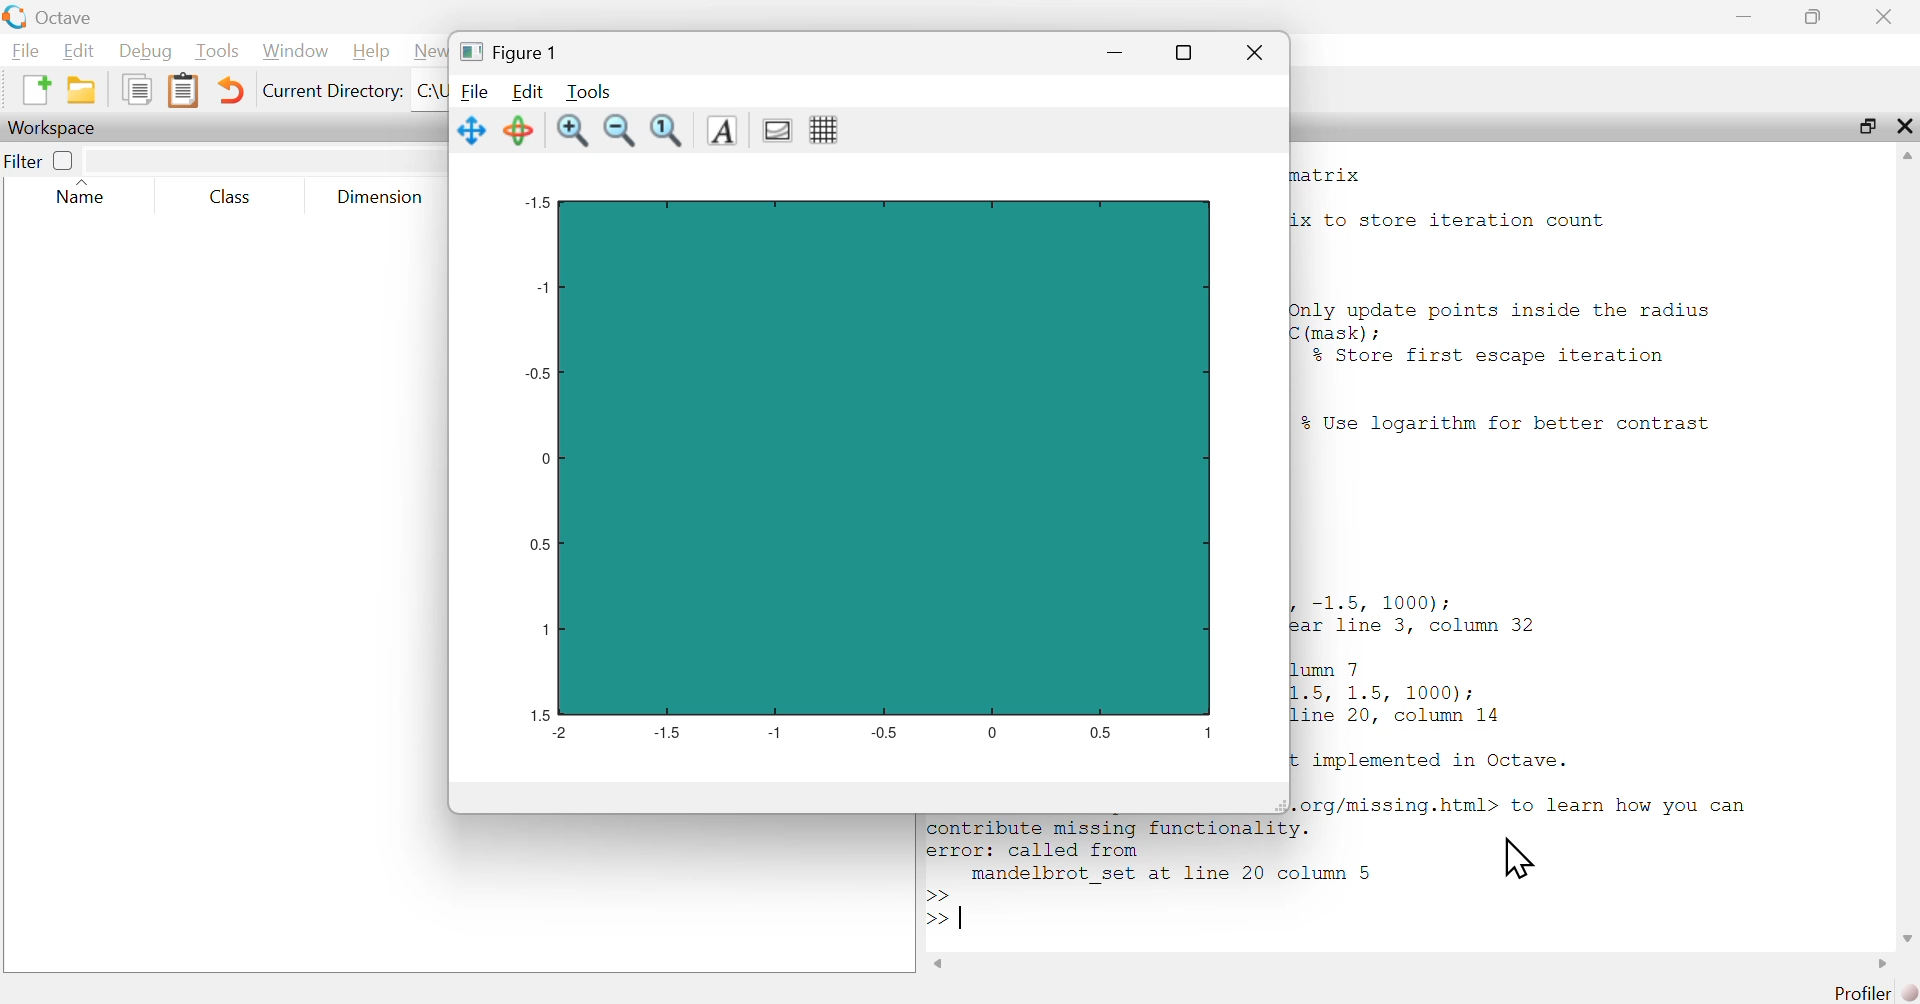  Describe the element at coordinates (1907, 158) in the screenshot. I see `Scrollbar up` at that location.